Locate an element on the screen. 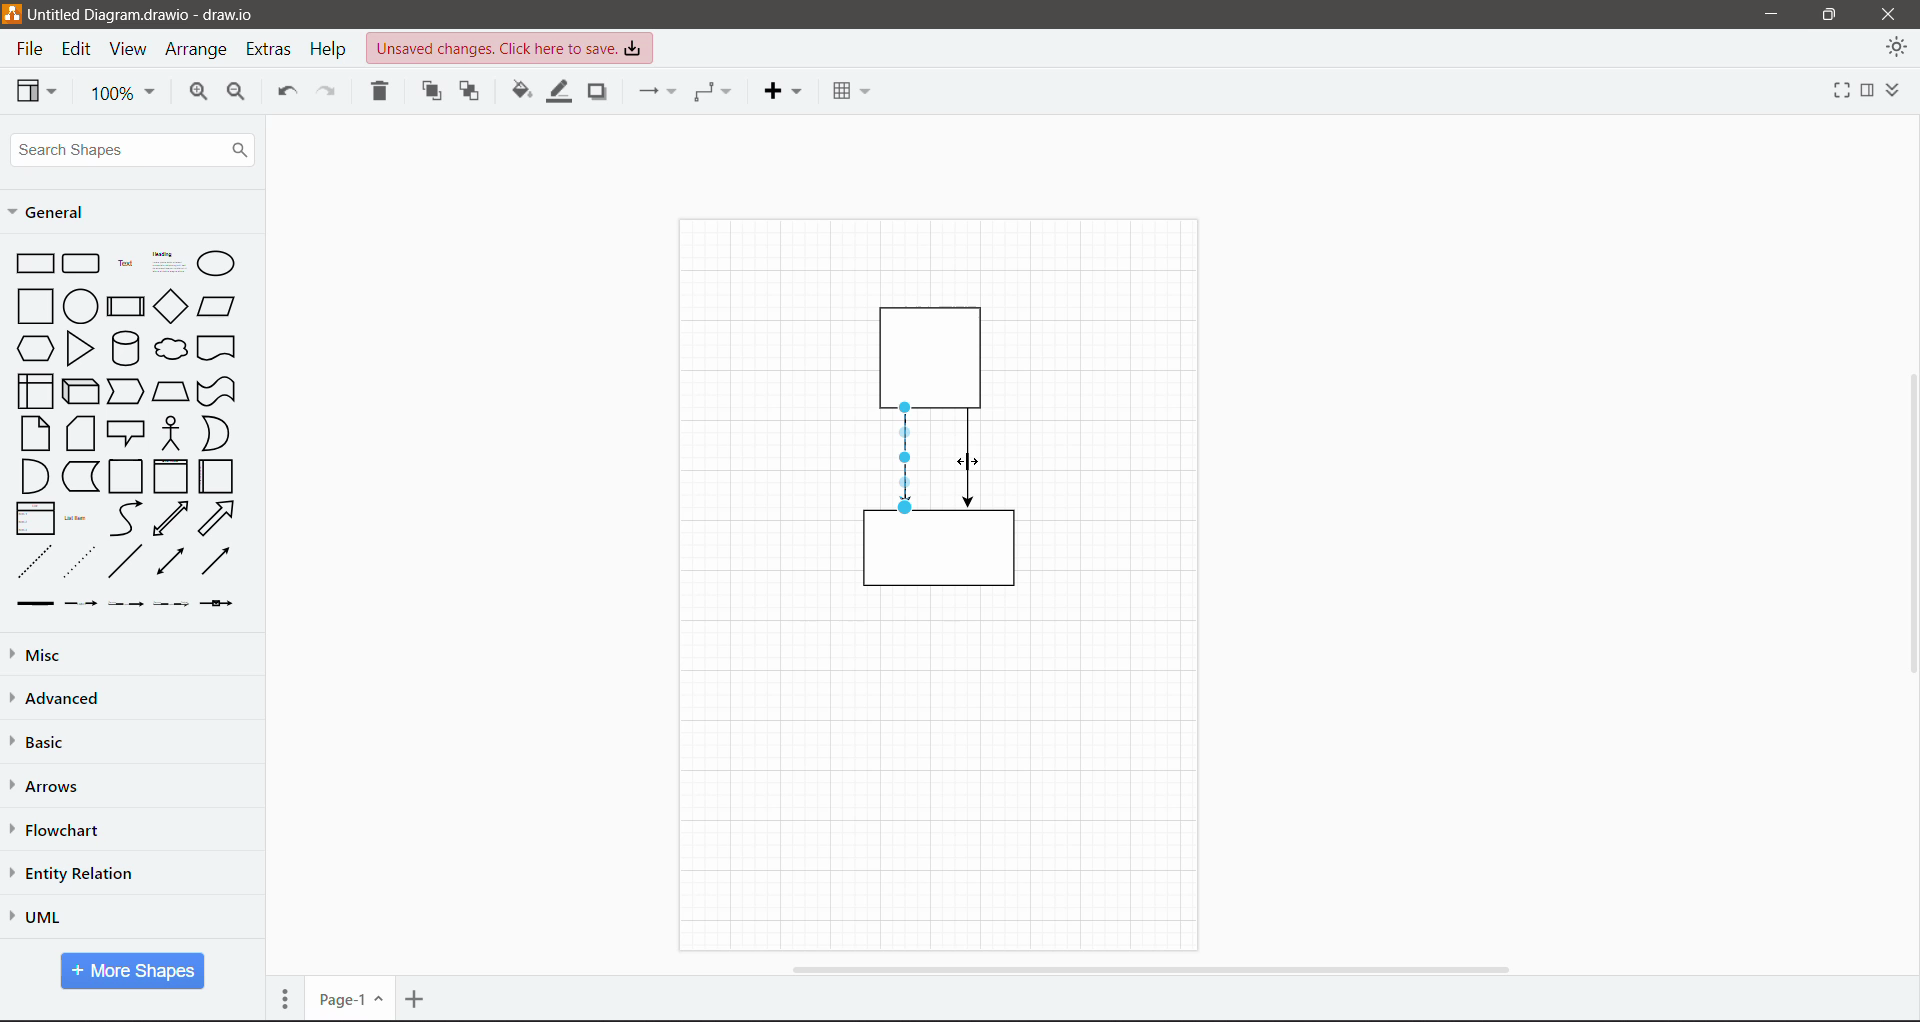 The width and height of the screenshot is (1920, 1022). connector with 3 labels is located at coordinates (172, 604).